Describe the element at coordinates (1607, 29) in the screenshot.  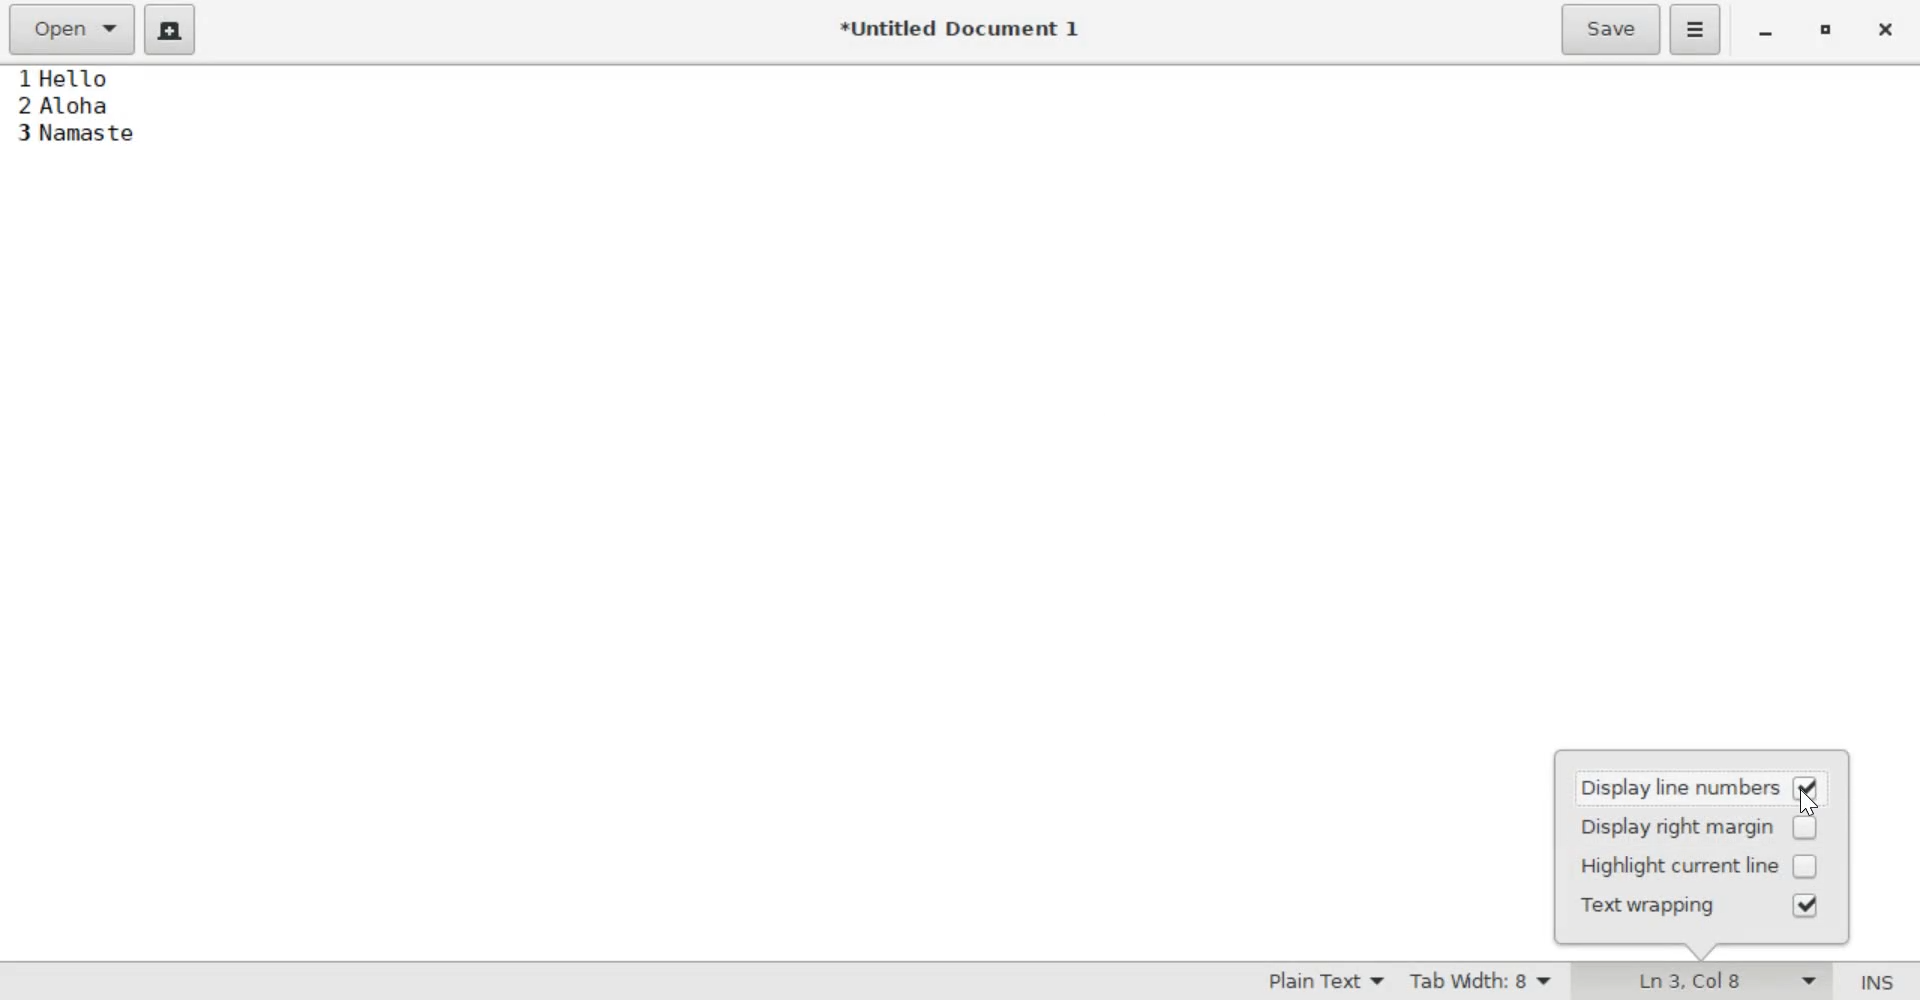
I see `Save` at that location.